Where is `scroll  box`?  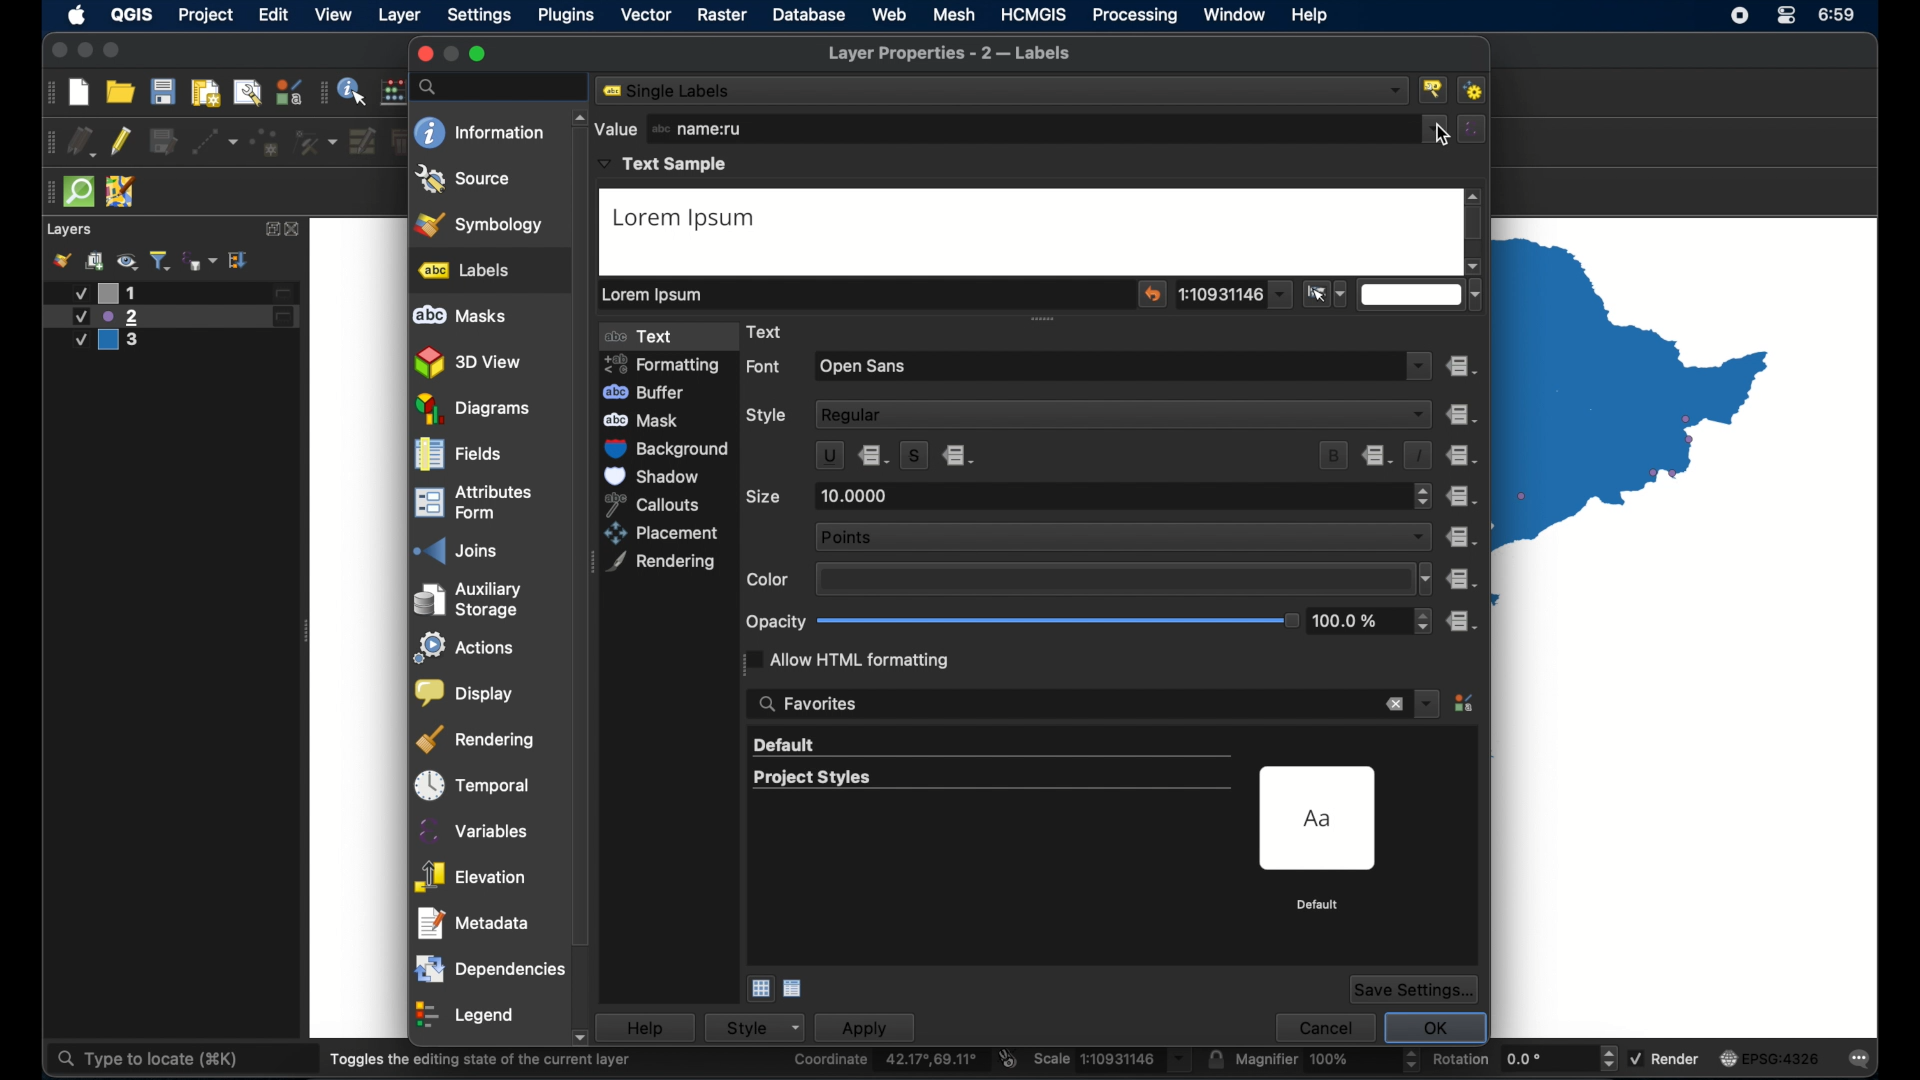 scroll  box is located at coordinates (1476, 226).